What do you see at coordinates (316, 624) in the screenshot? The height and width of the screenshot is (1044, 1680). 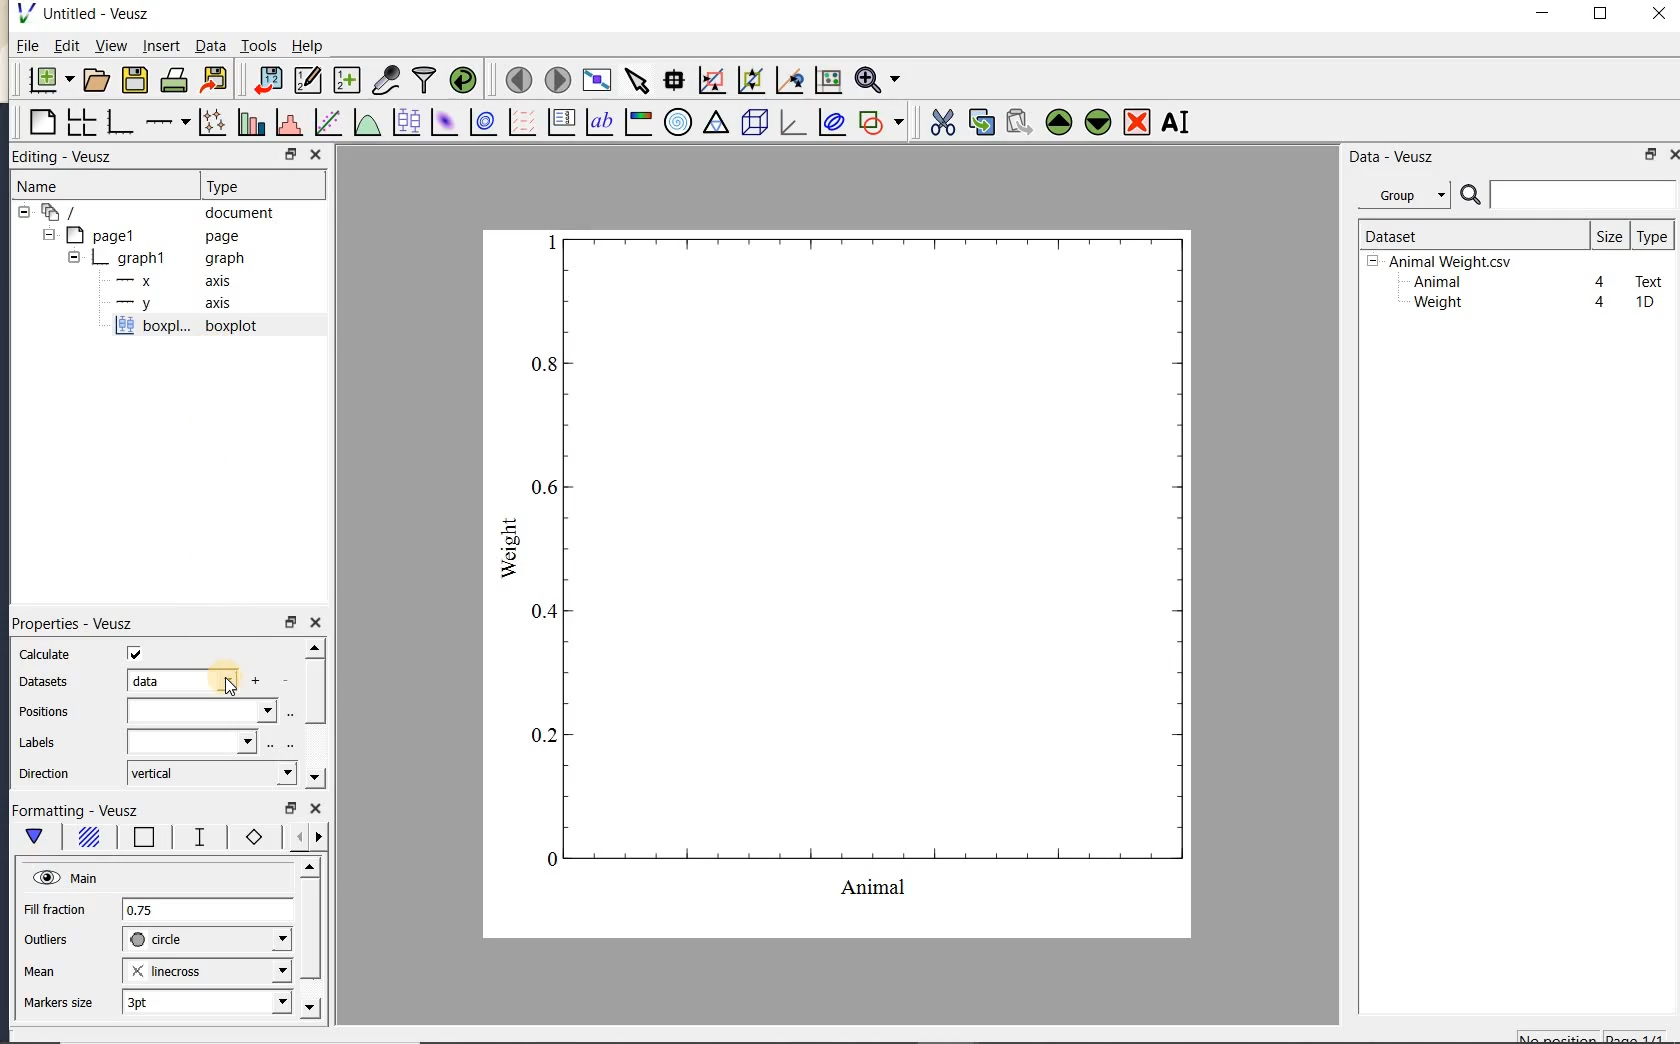 I see `close` at bounding box center [316, 624].